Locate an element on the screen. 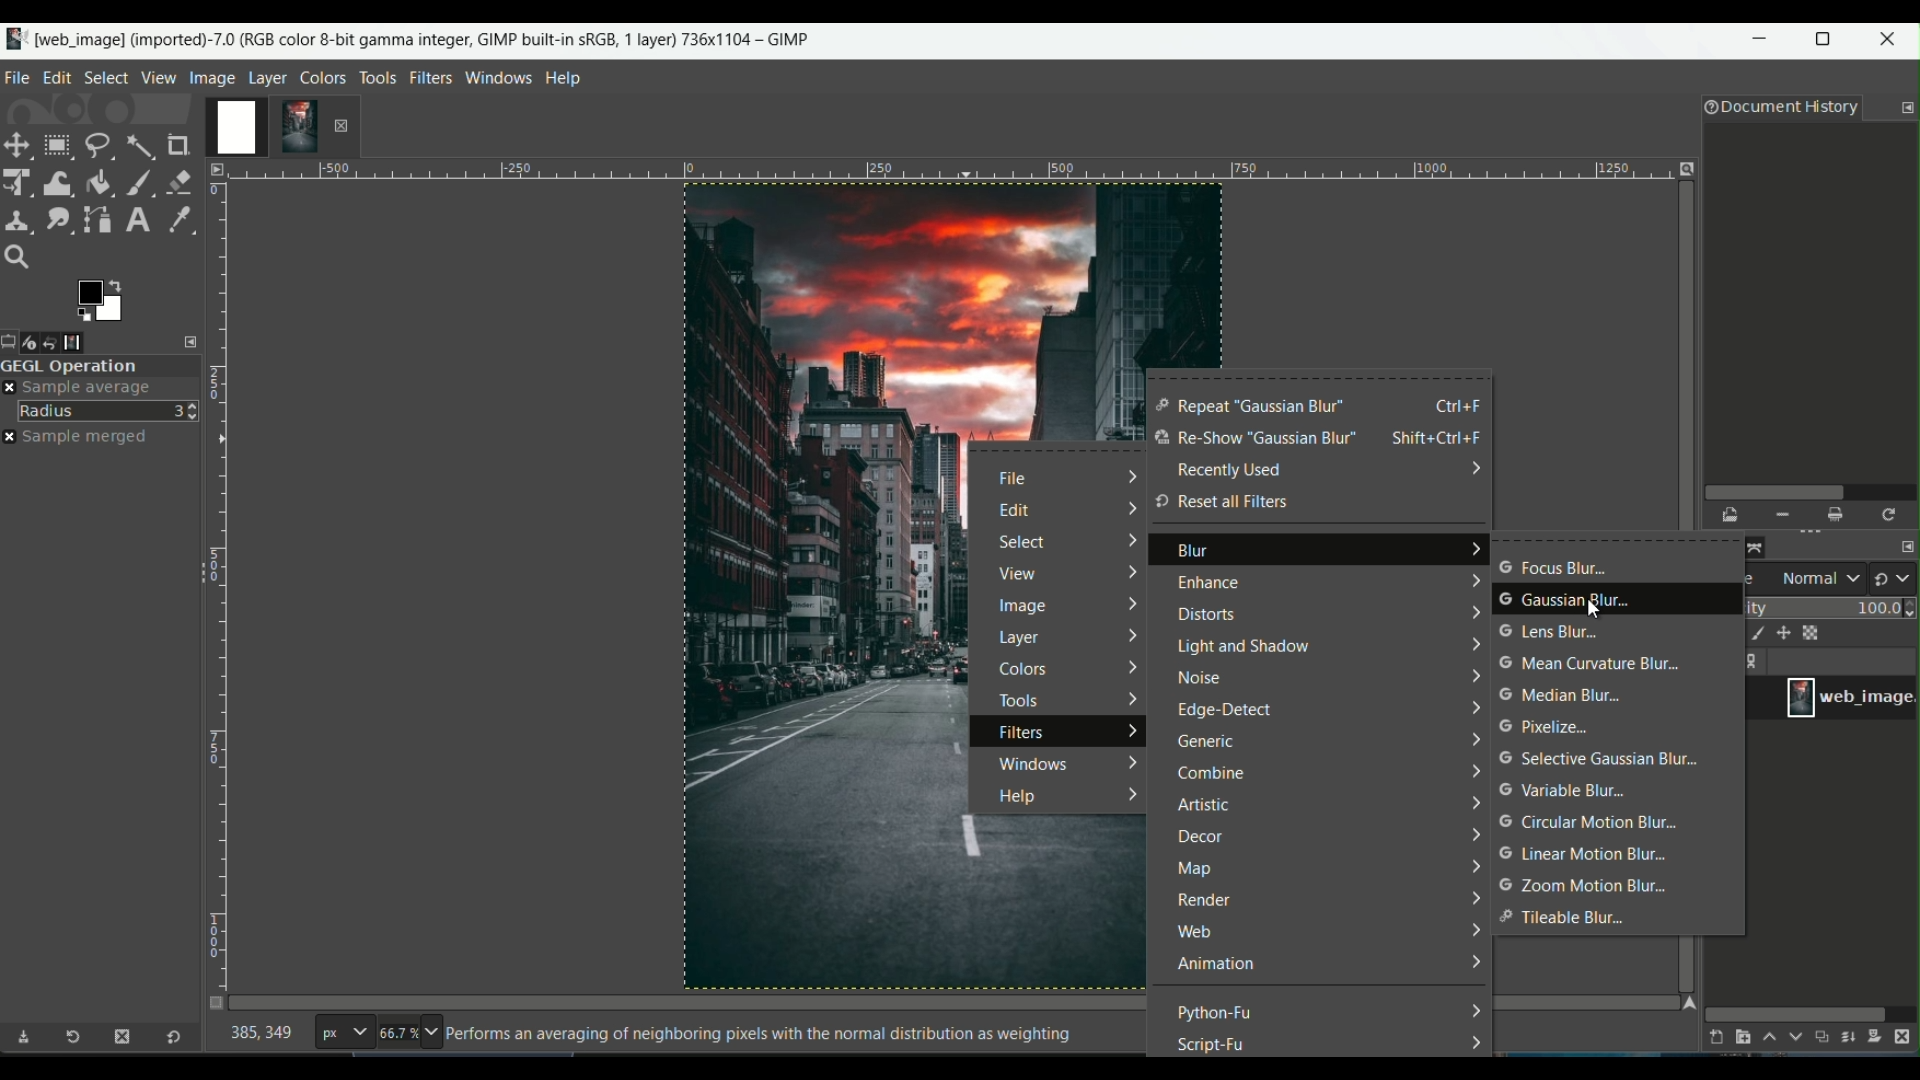 Image resolution: width=1920 pixels, height=1080 pixels. lower layer is located at coordinates (1796, 1041).